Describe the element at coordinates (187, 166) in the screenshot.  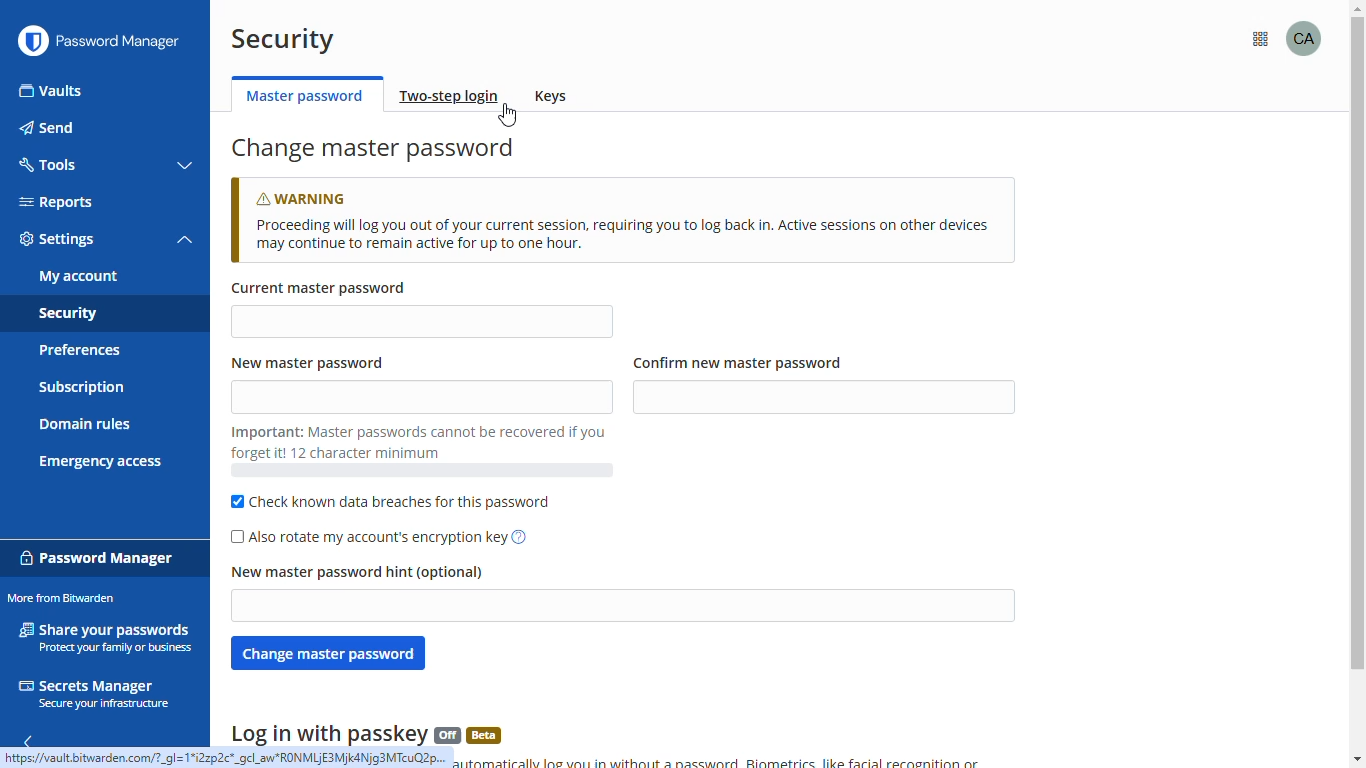
I see `toggle collapse` at that location.